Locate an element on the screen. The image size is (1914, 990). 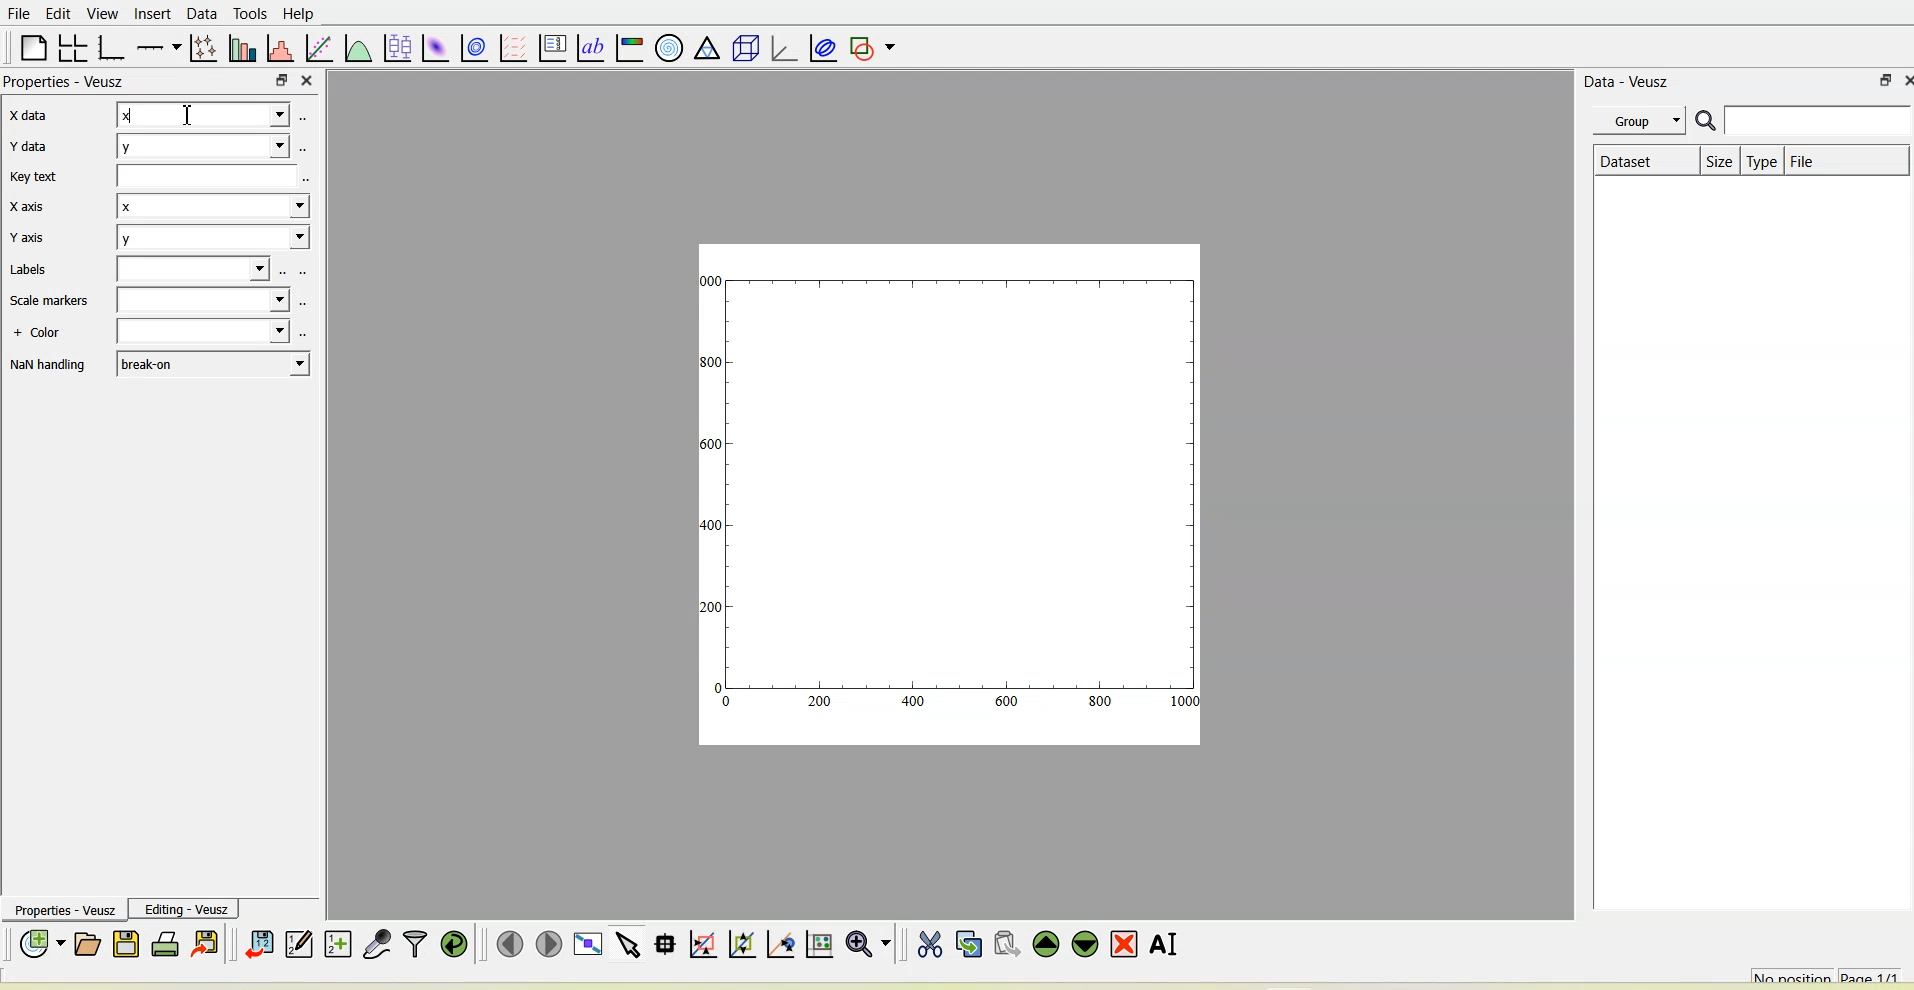
Move the selected widget up is located at coordinates (1047, 944).